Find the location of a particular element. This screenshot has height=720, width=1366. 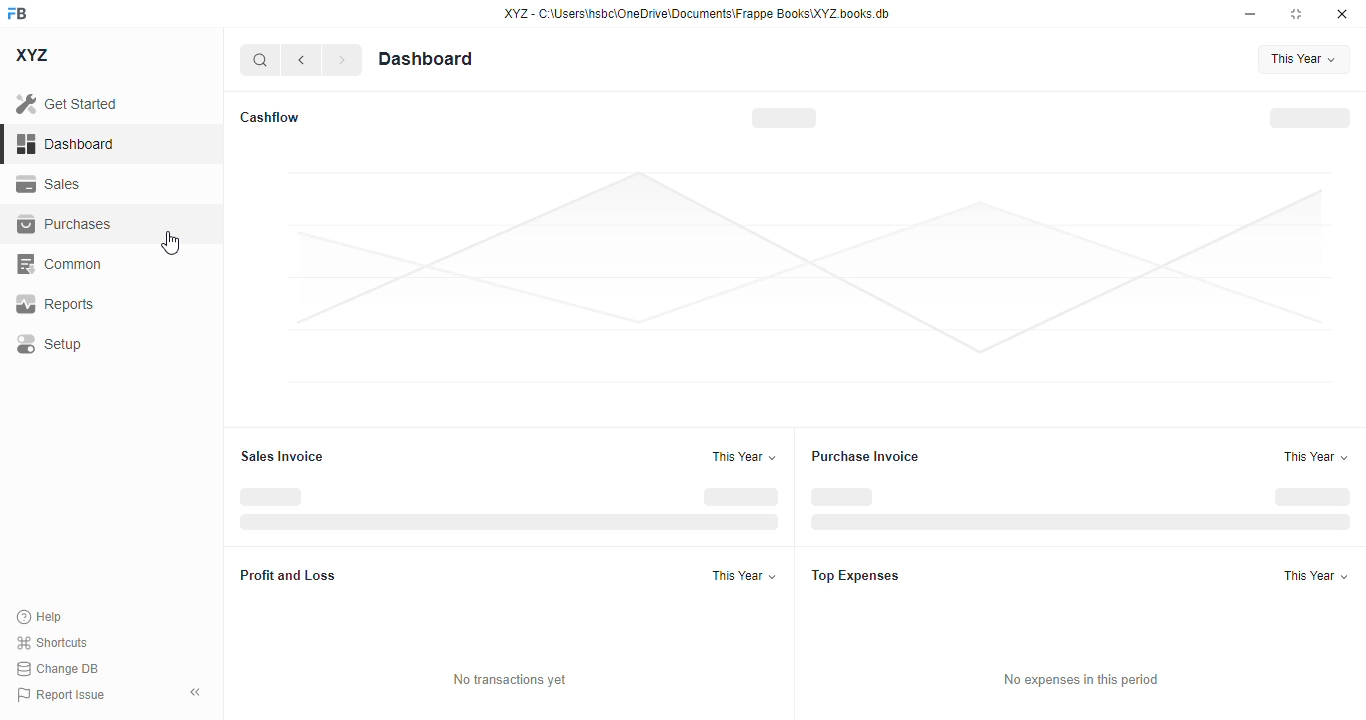

change DB is located at coordinates (57, 669).